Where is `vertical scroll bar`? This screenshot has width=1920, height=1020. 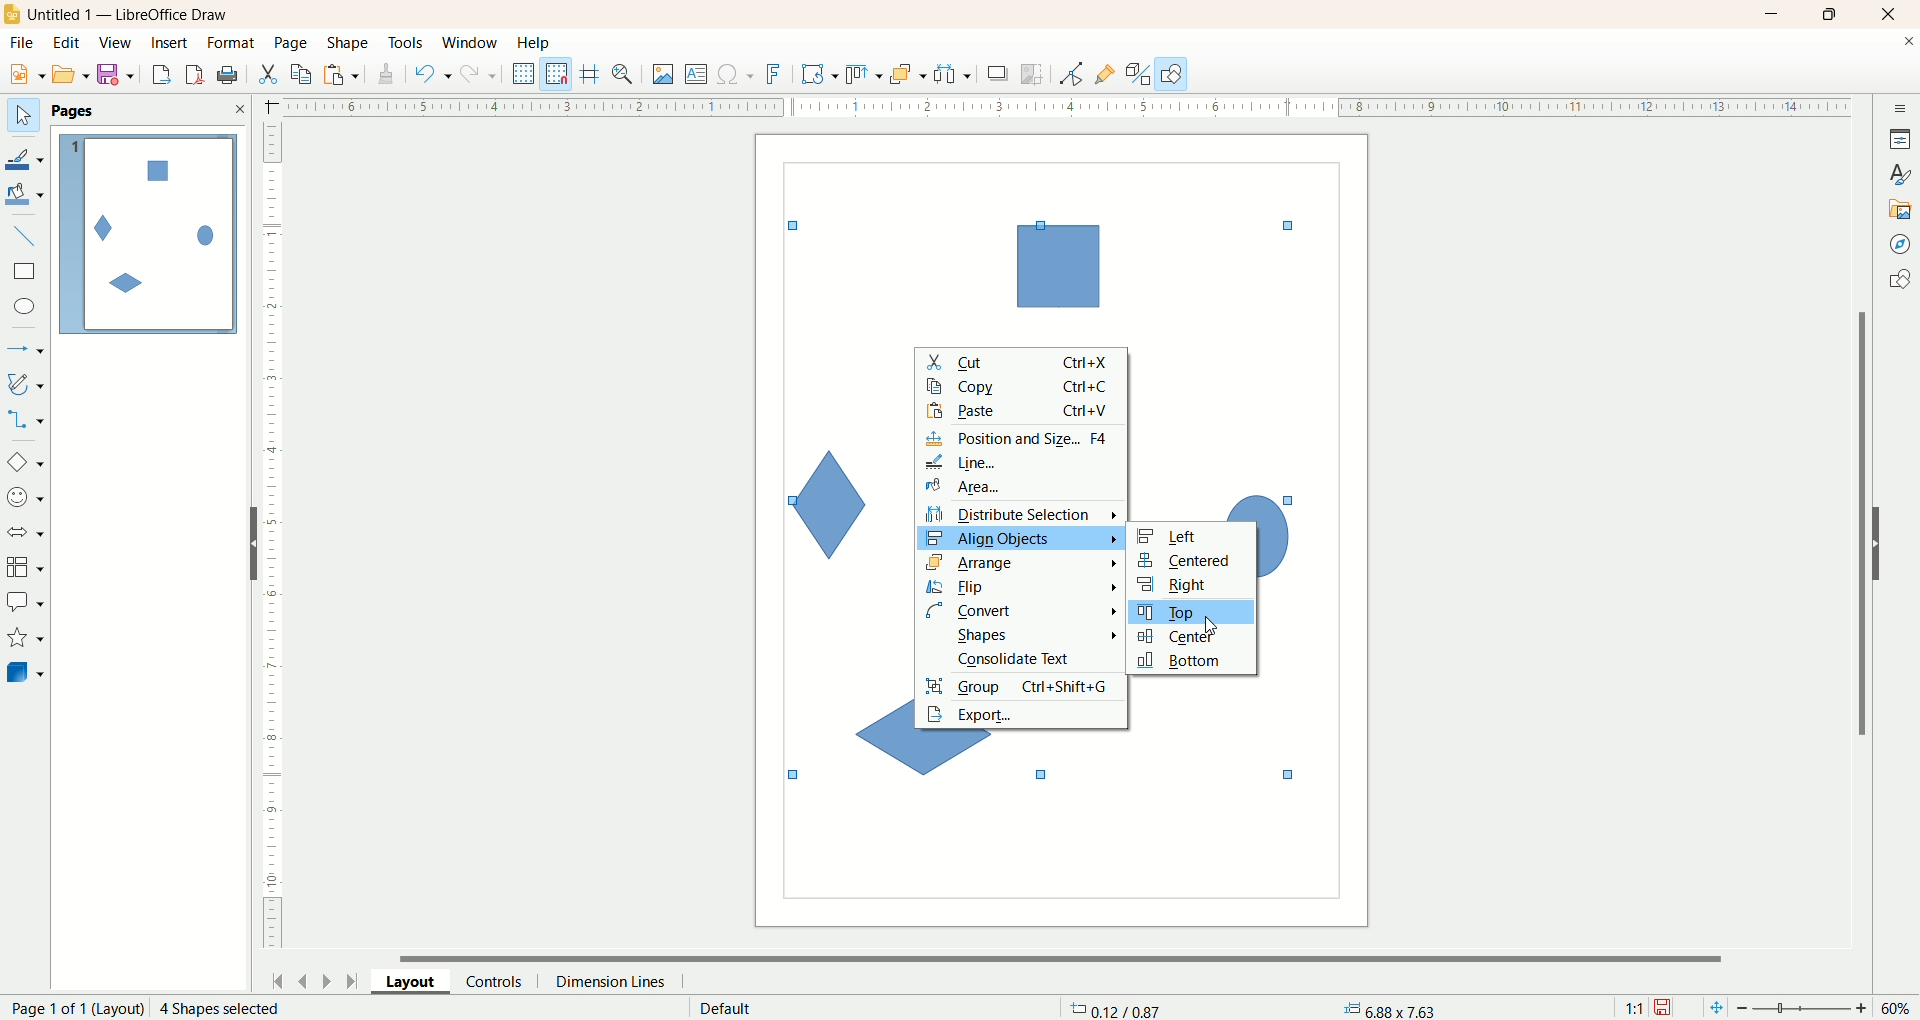 vertical scroll bar is located at coordinates (1858, 523).